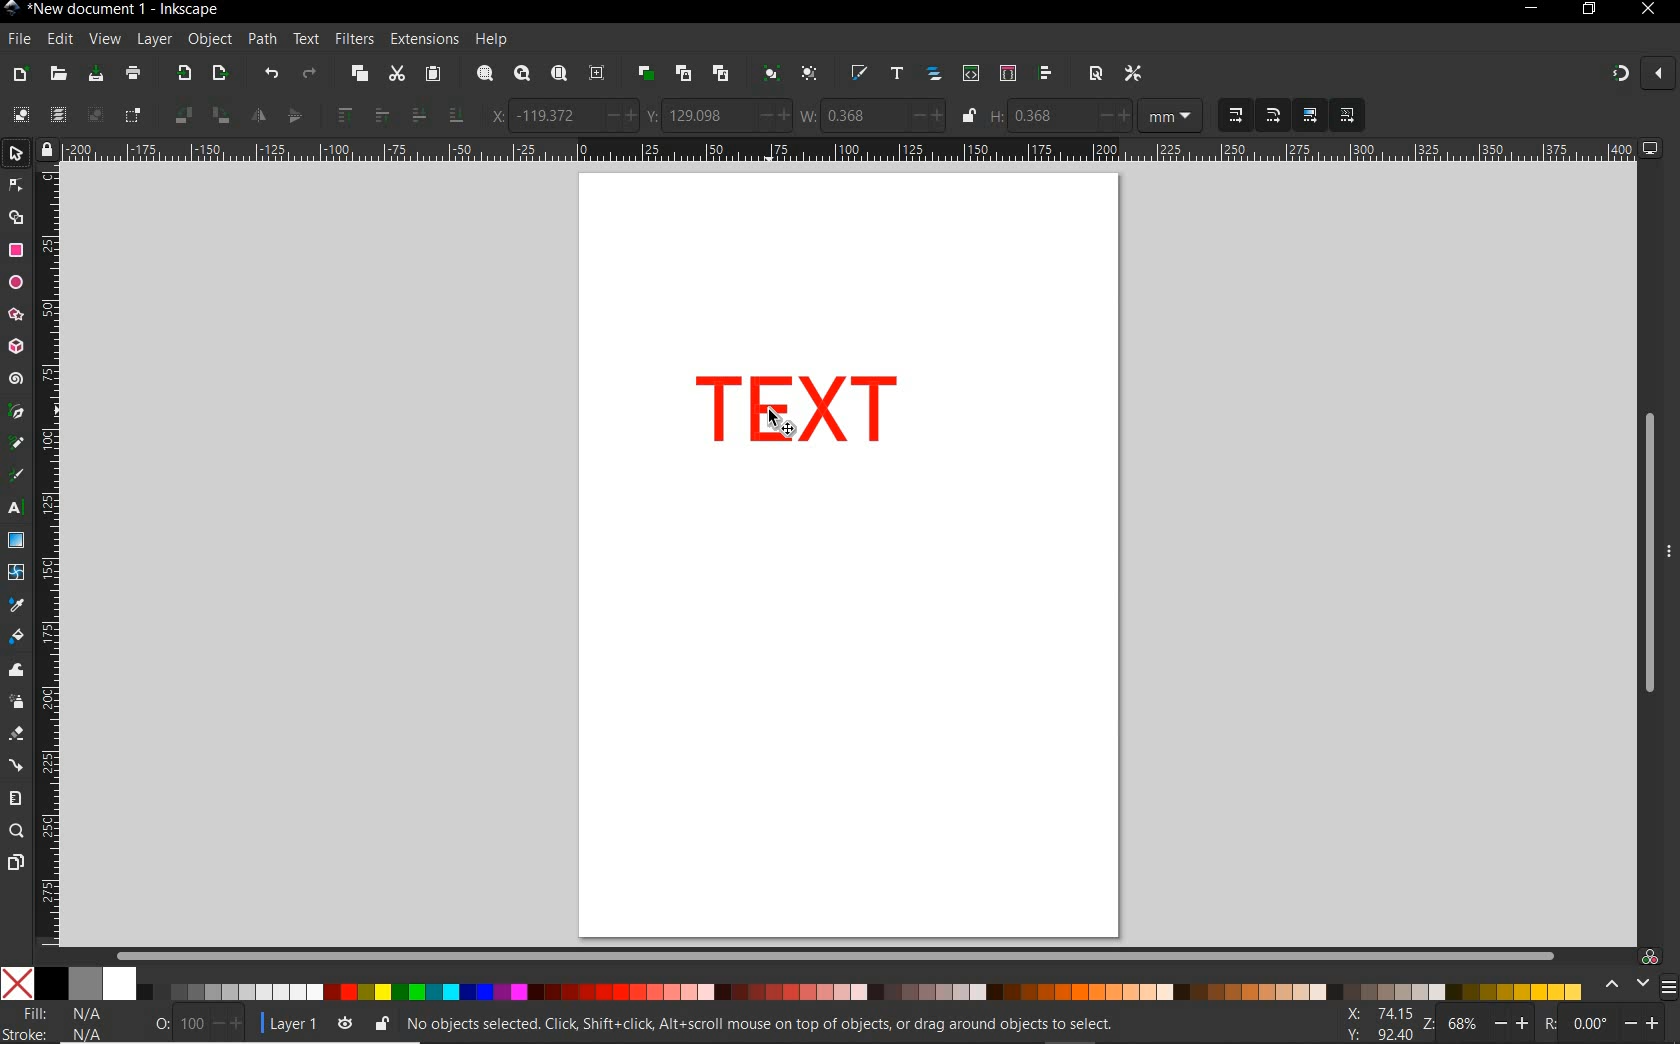 The height and width of the screenshot is (1044, 1680). What do you see at coordinates (20, 114) in the screenshot?
I see `SELECT ALL` at bounding box center [20, 114].